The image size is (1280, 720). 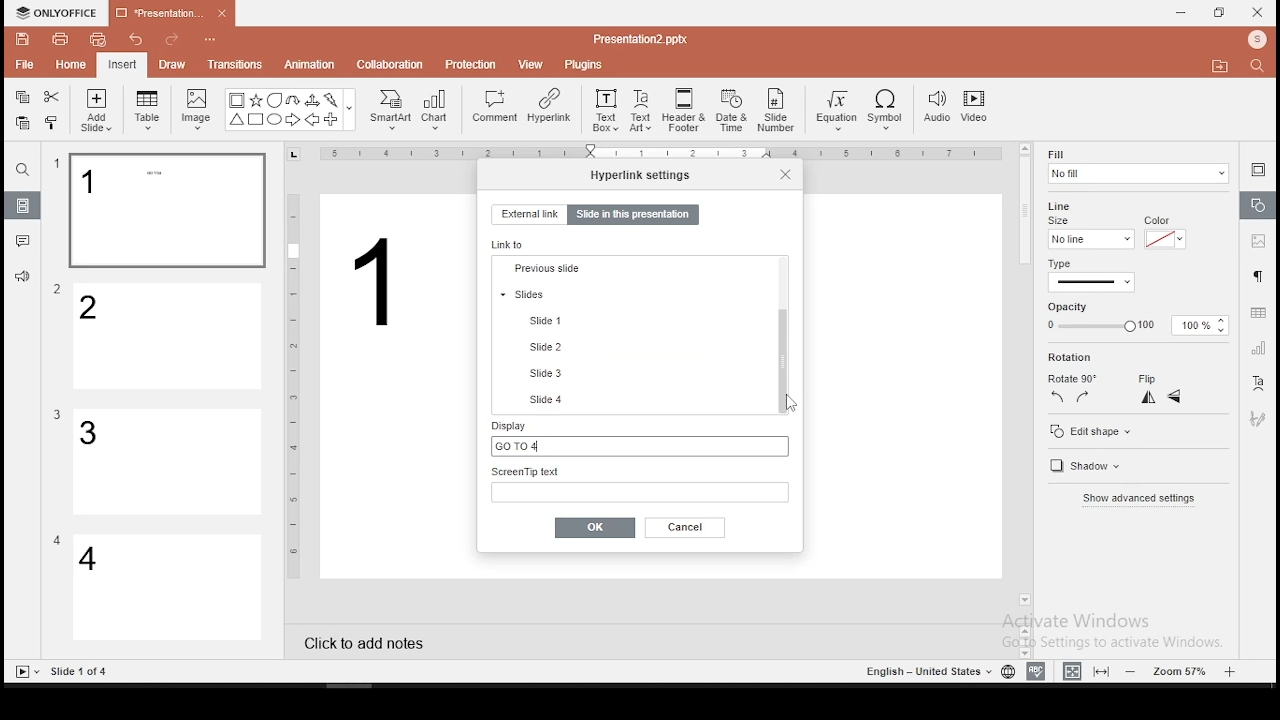 What do you see at coordinates (1103, 358) in the screenshot?
I see `rotation` at bounding box center [1103, 358].